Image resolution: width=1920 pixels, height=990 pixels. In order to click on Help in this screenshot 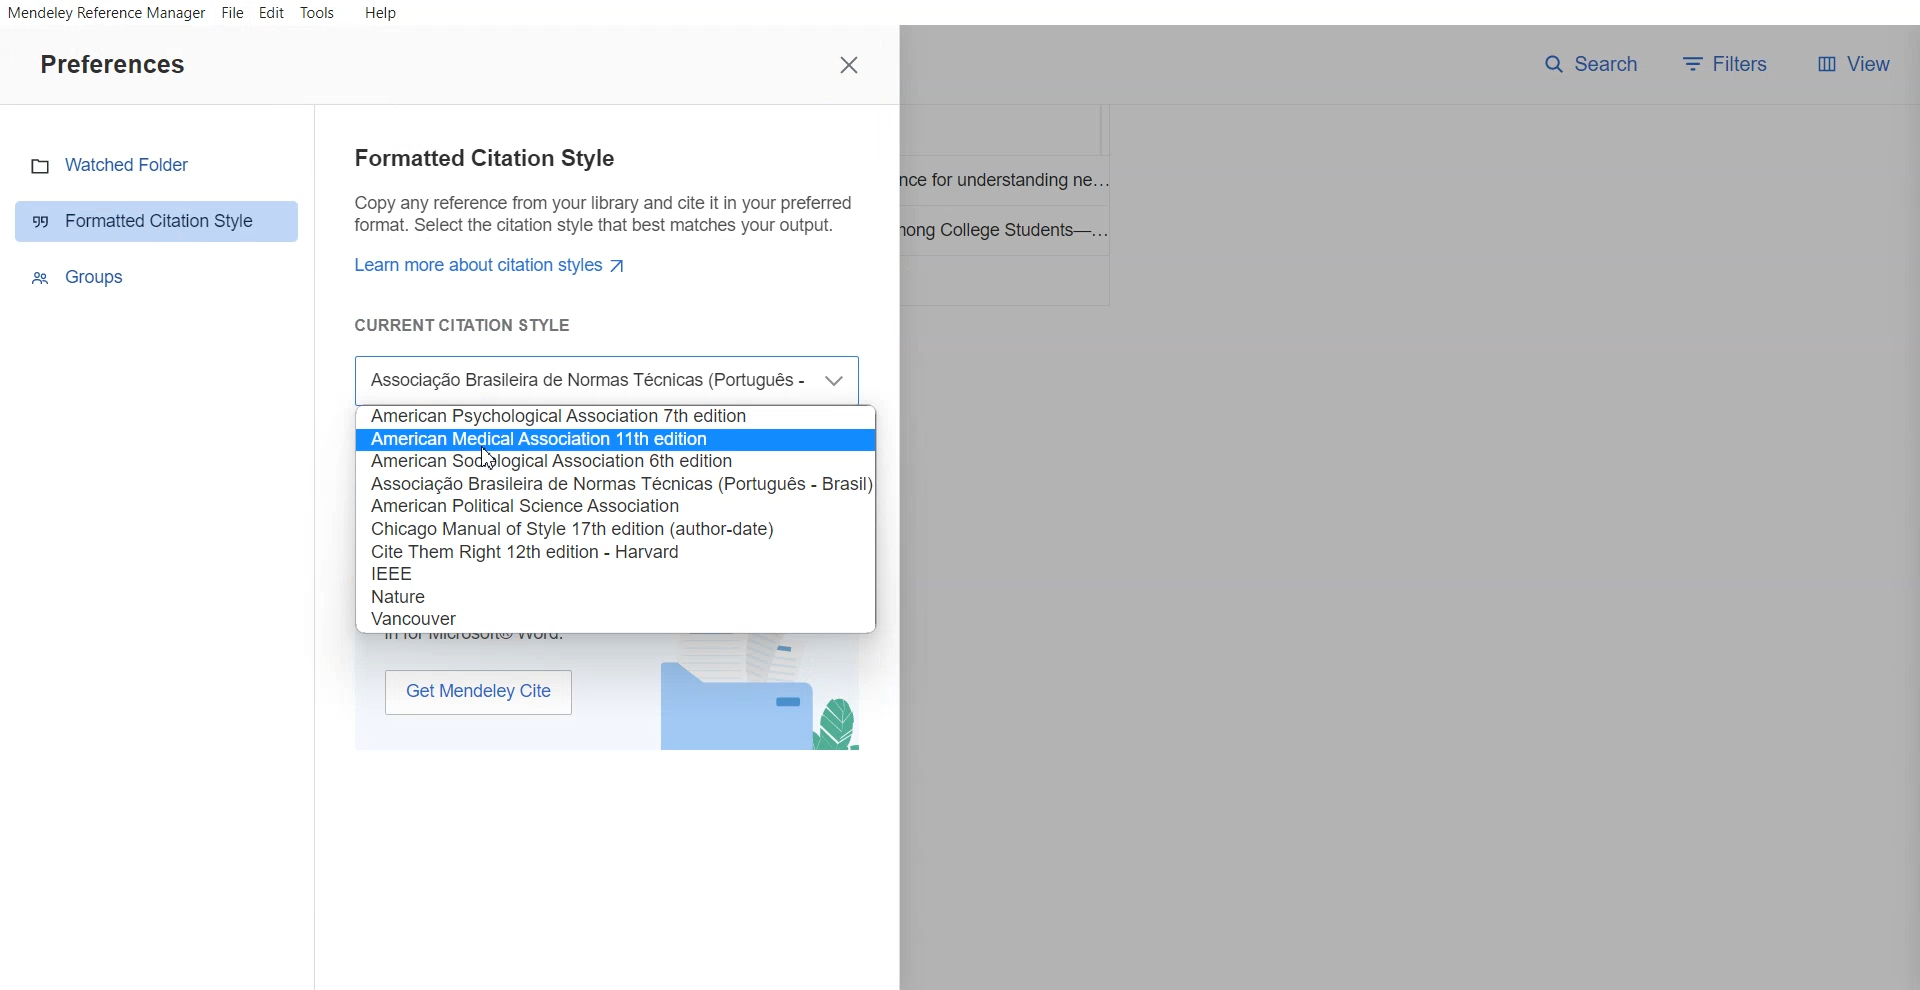, I will do `click(379, 12)`.